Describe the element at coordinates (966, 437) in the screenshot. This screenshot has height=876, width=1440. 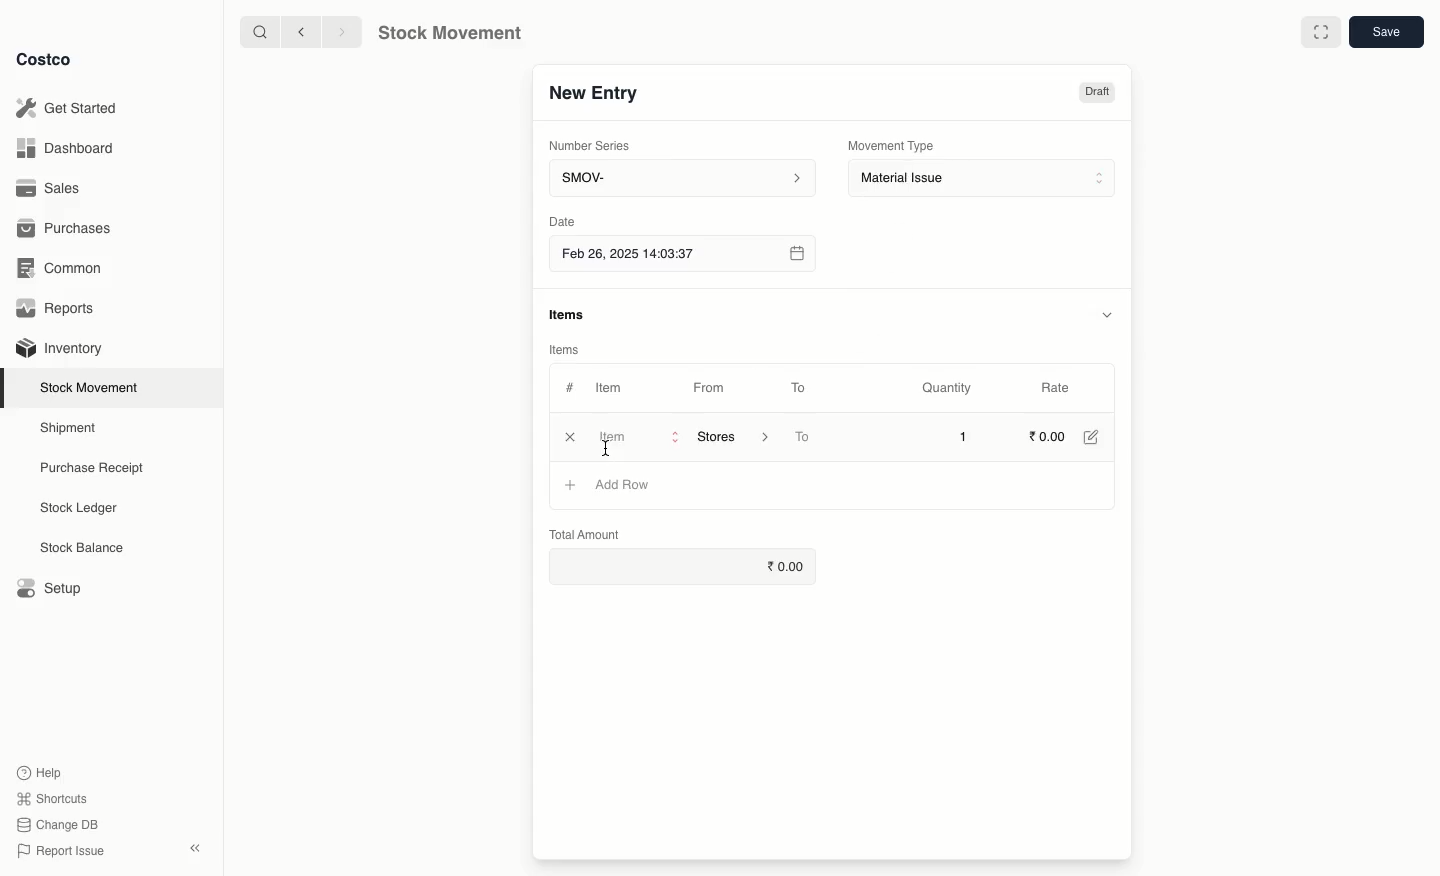
I see `1` at that location.